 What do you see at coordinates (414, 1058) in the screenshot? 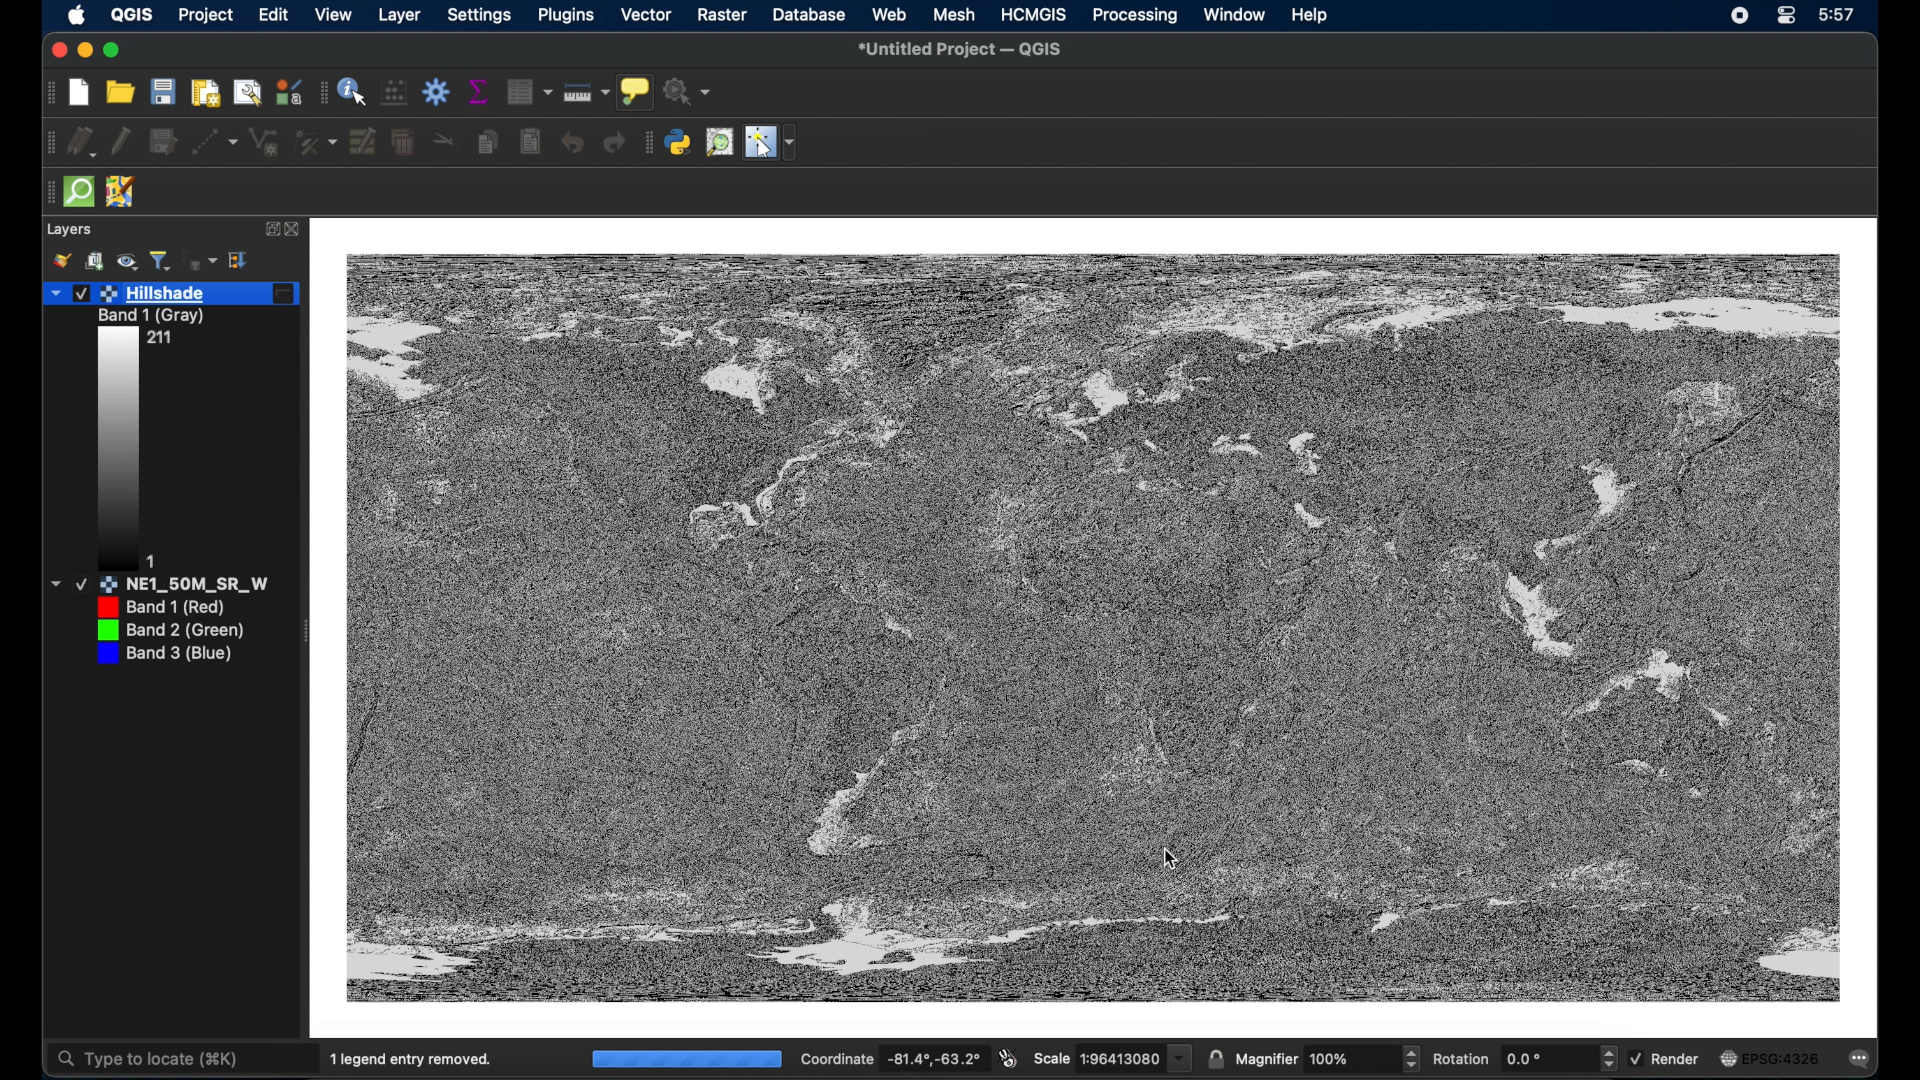
I see `1 legen entry removed` at bounding box center [414, 1058].